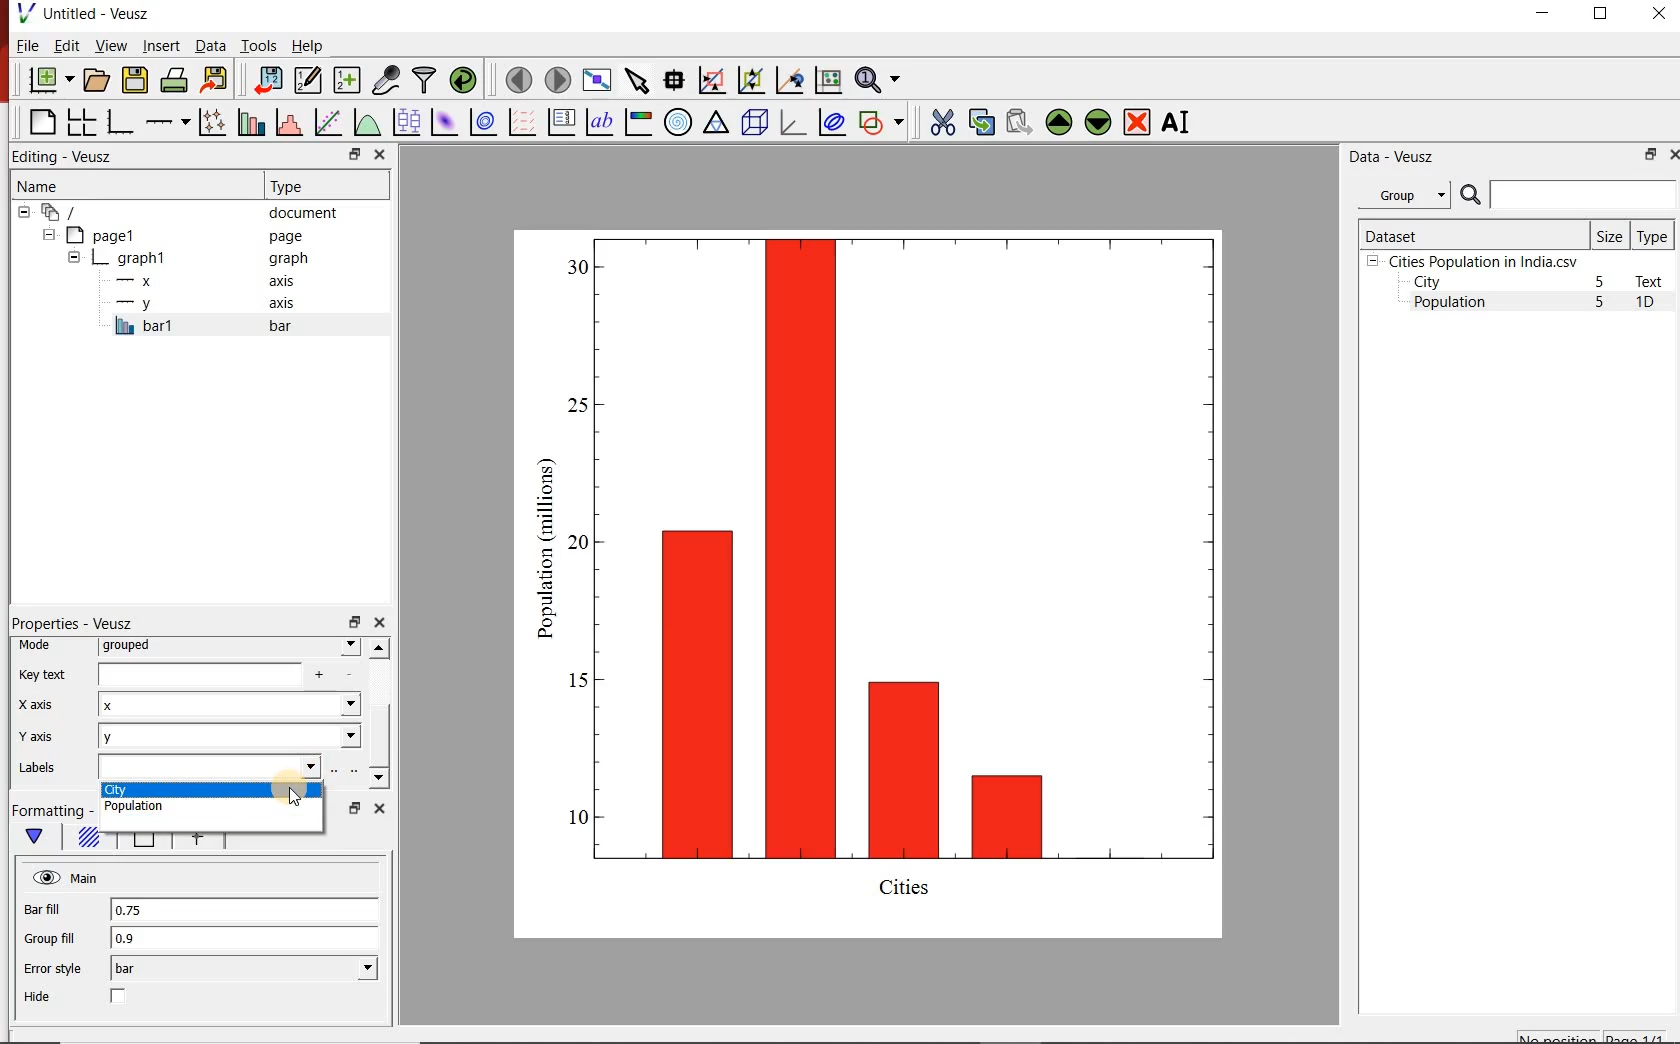  What do you see at coordinates (1657, 16) in the screenshot?
I see `CLOSE` at bounding box center [1657, 16].